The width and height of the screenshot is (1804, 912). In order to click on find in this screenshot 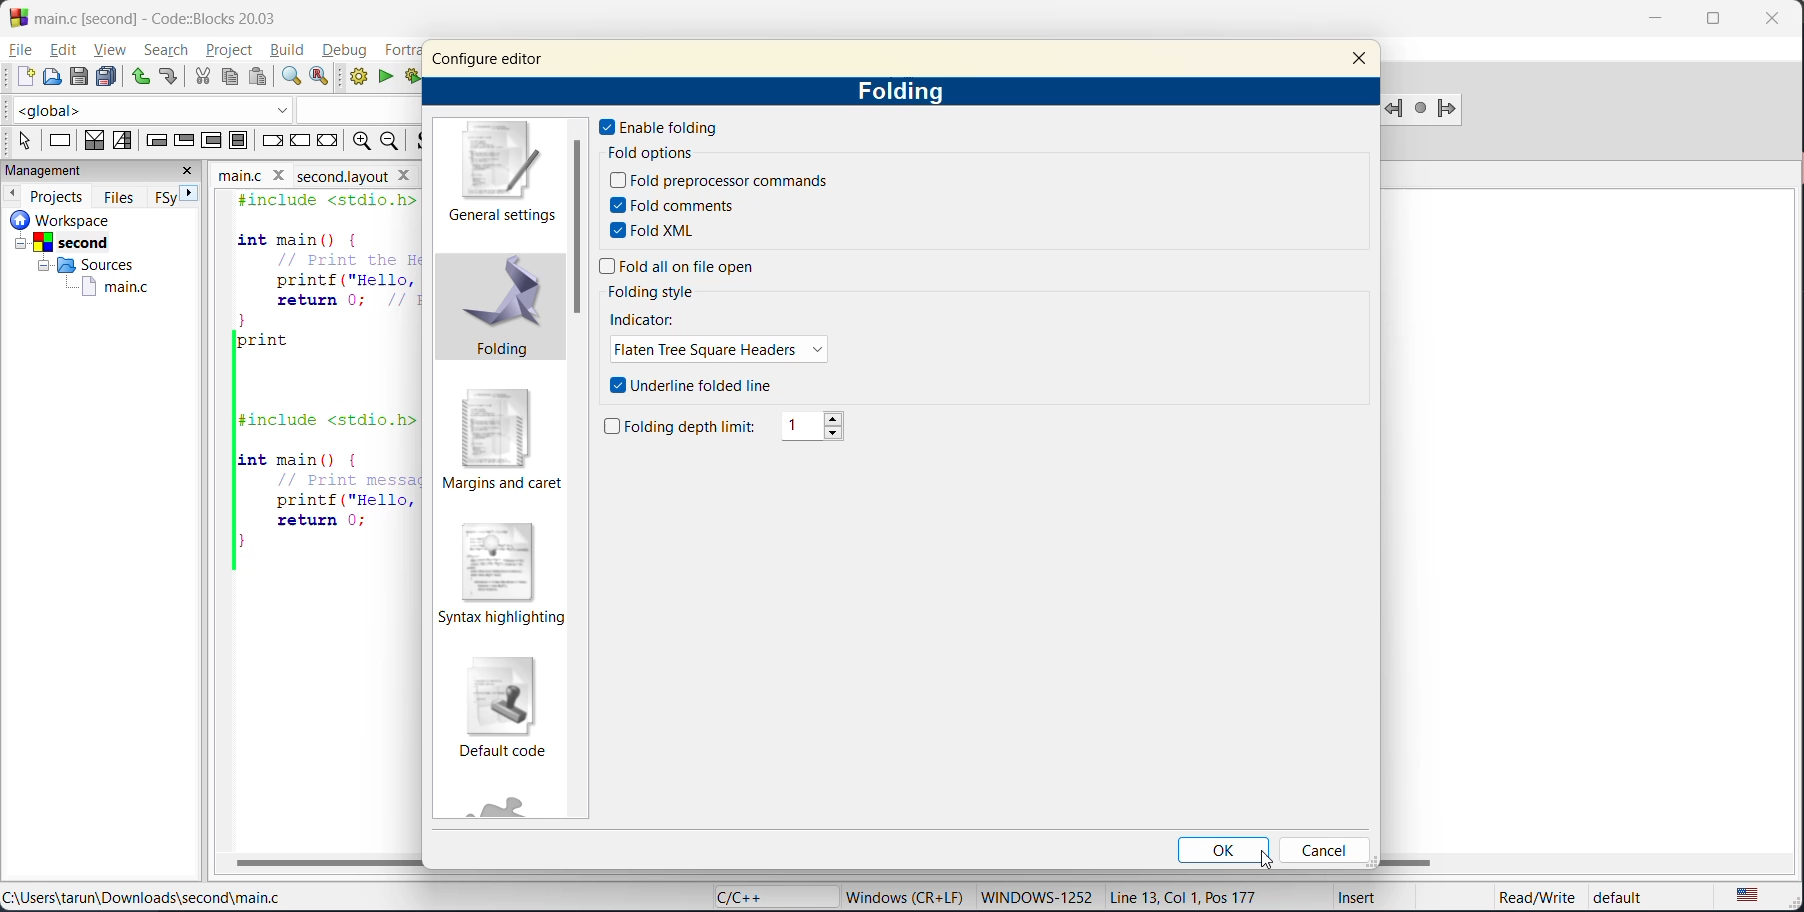, I will do `click(292, 77)`.